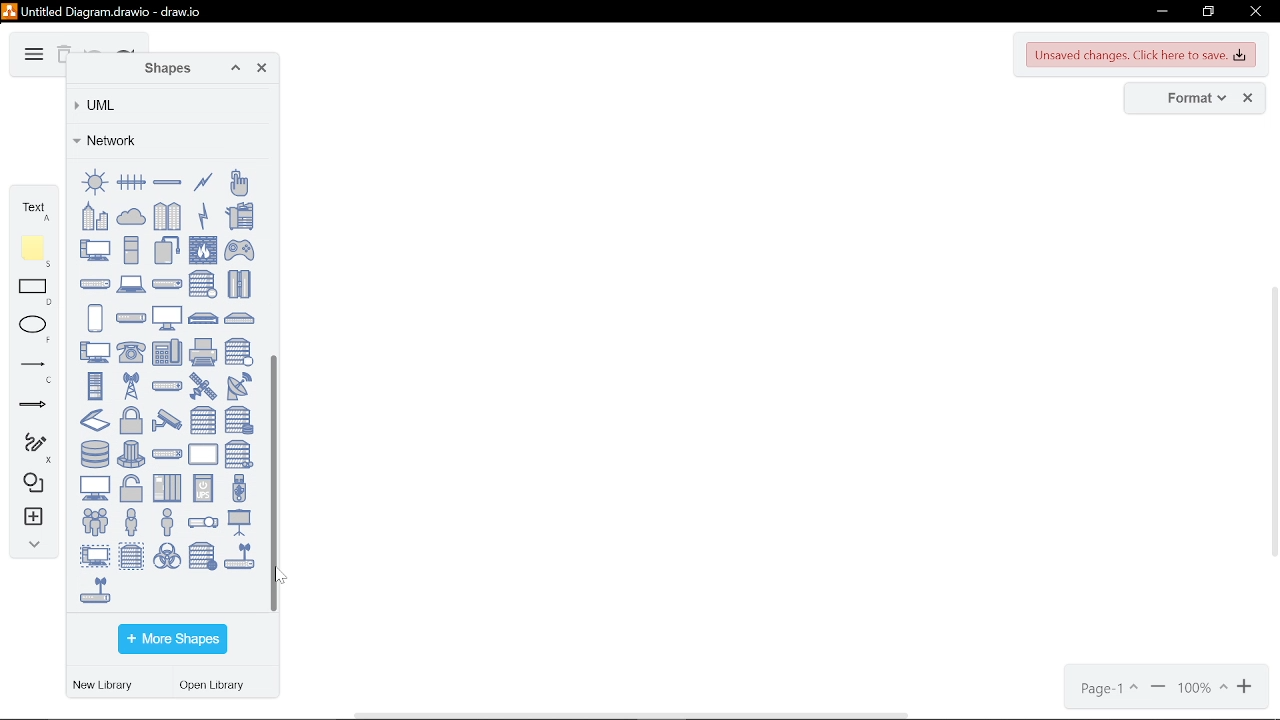 Image resolution: width=1280 pixels, height=720 pixels. What do you see at coordinates (95, 385) in the screenshot?
I see `rack` at bounding box center [95, 385].